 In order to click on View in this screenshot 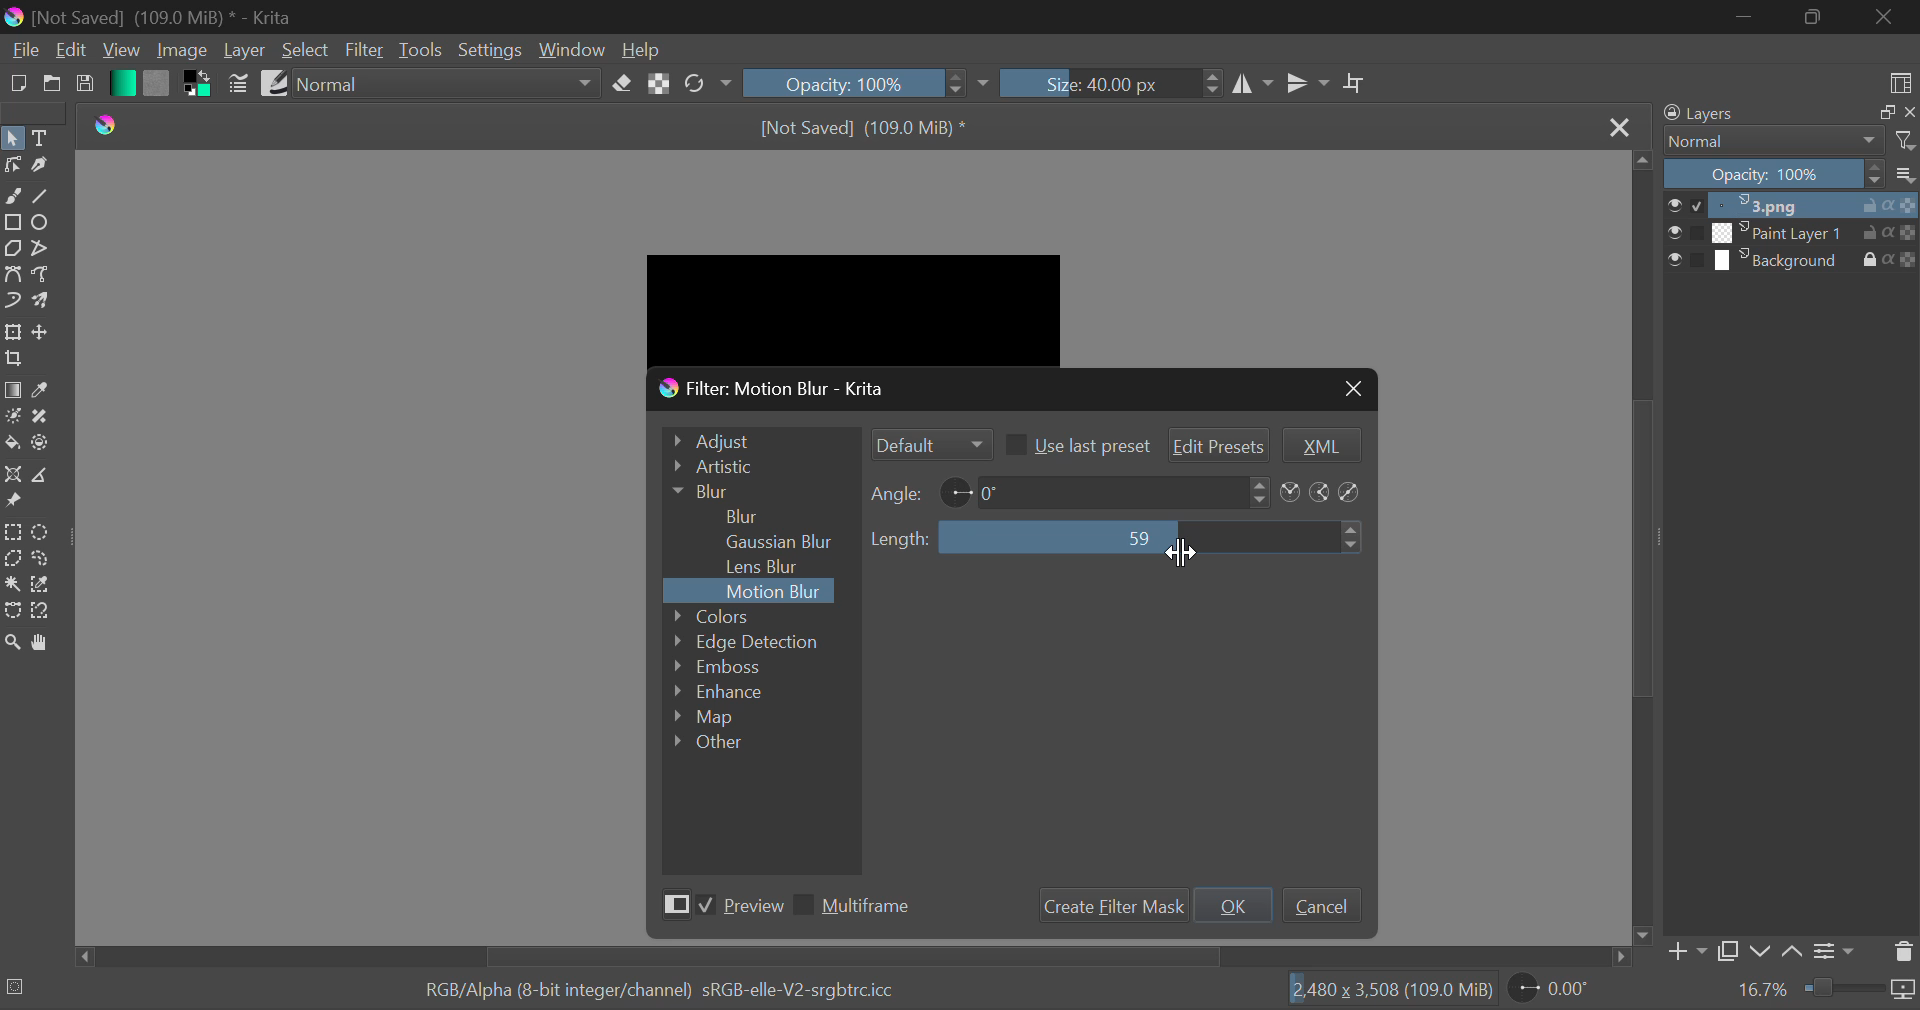, I will do `click(119, 50)`.